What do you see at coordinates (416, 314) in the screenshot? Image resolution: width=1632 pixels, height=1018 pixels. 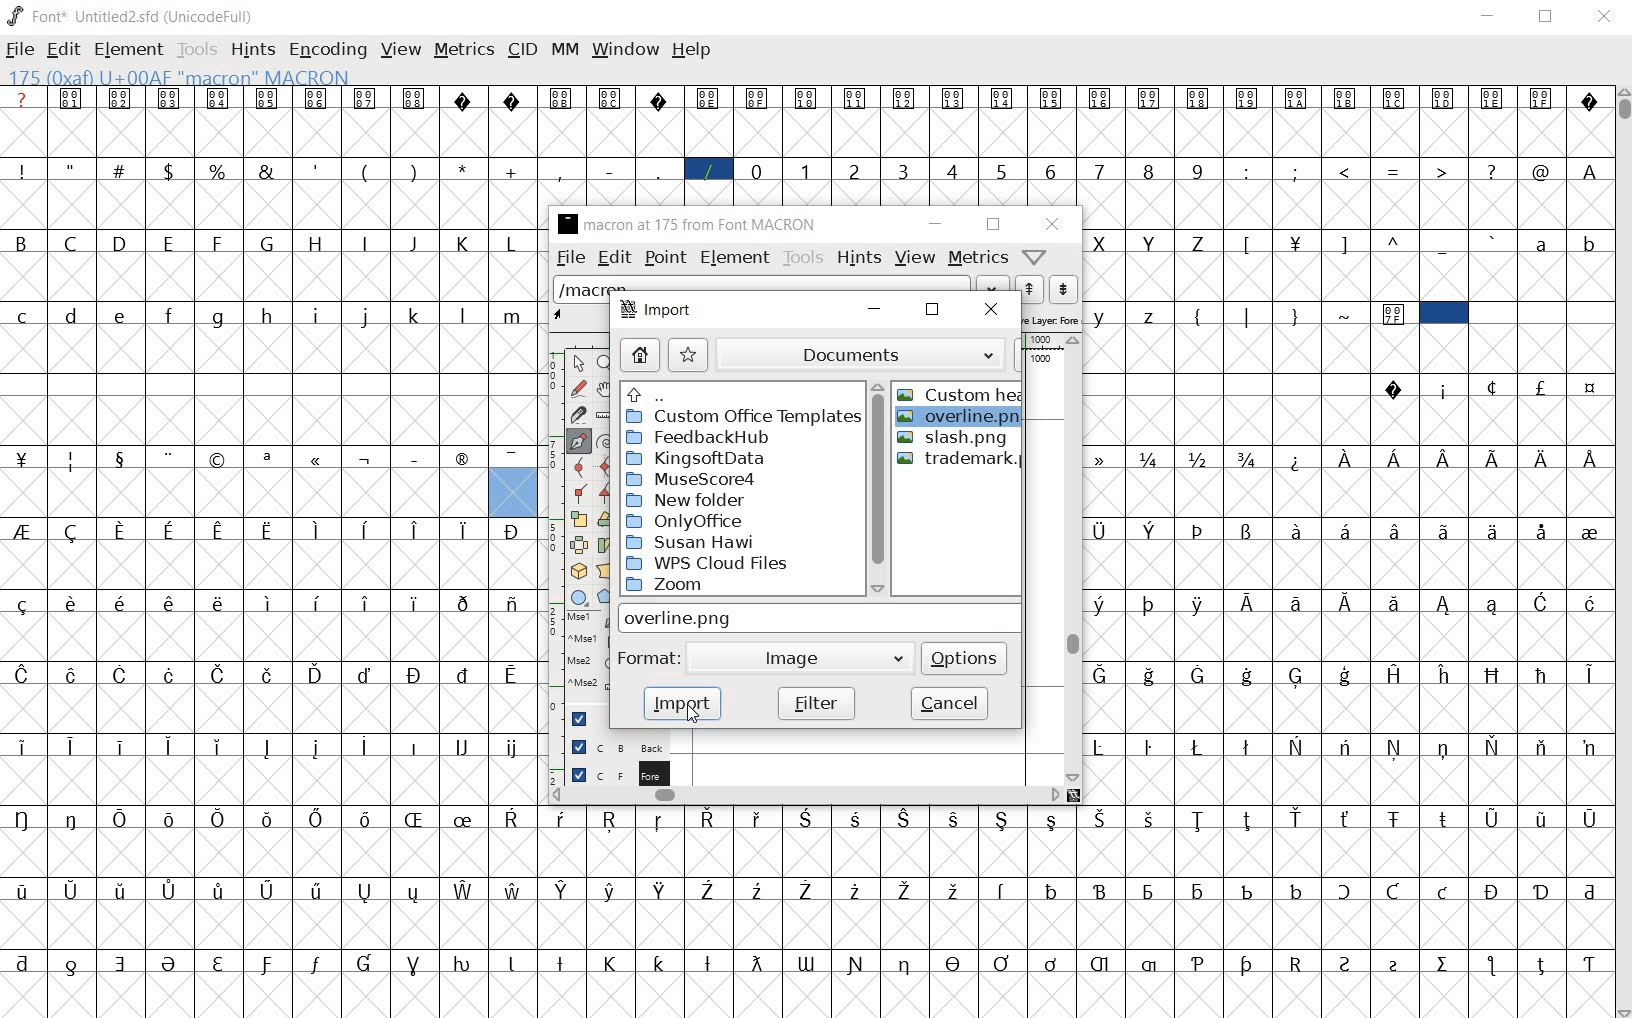 I see `k` at bounding box center [416, 314].